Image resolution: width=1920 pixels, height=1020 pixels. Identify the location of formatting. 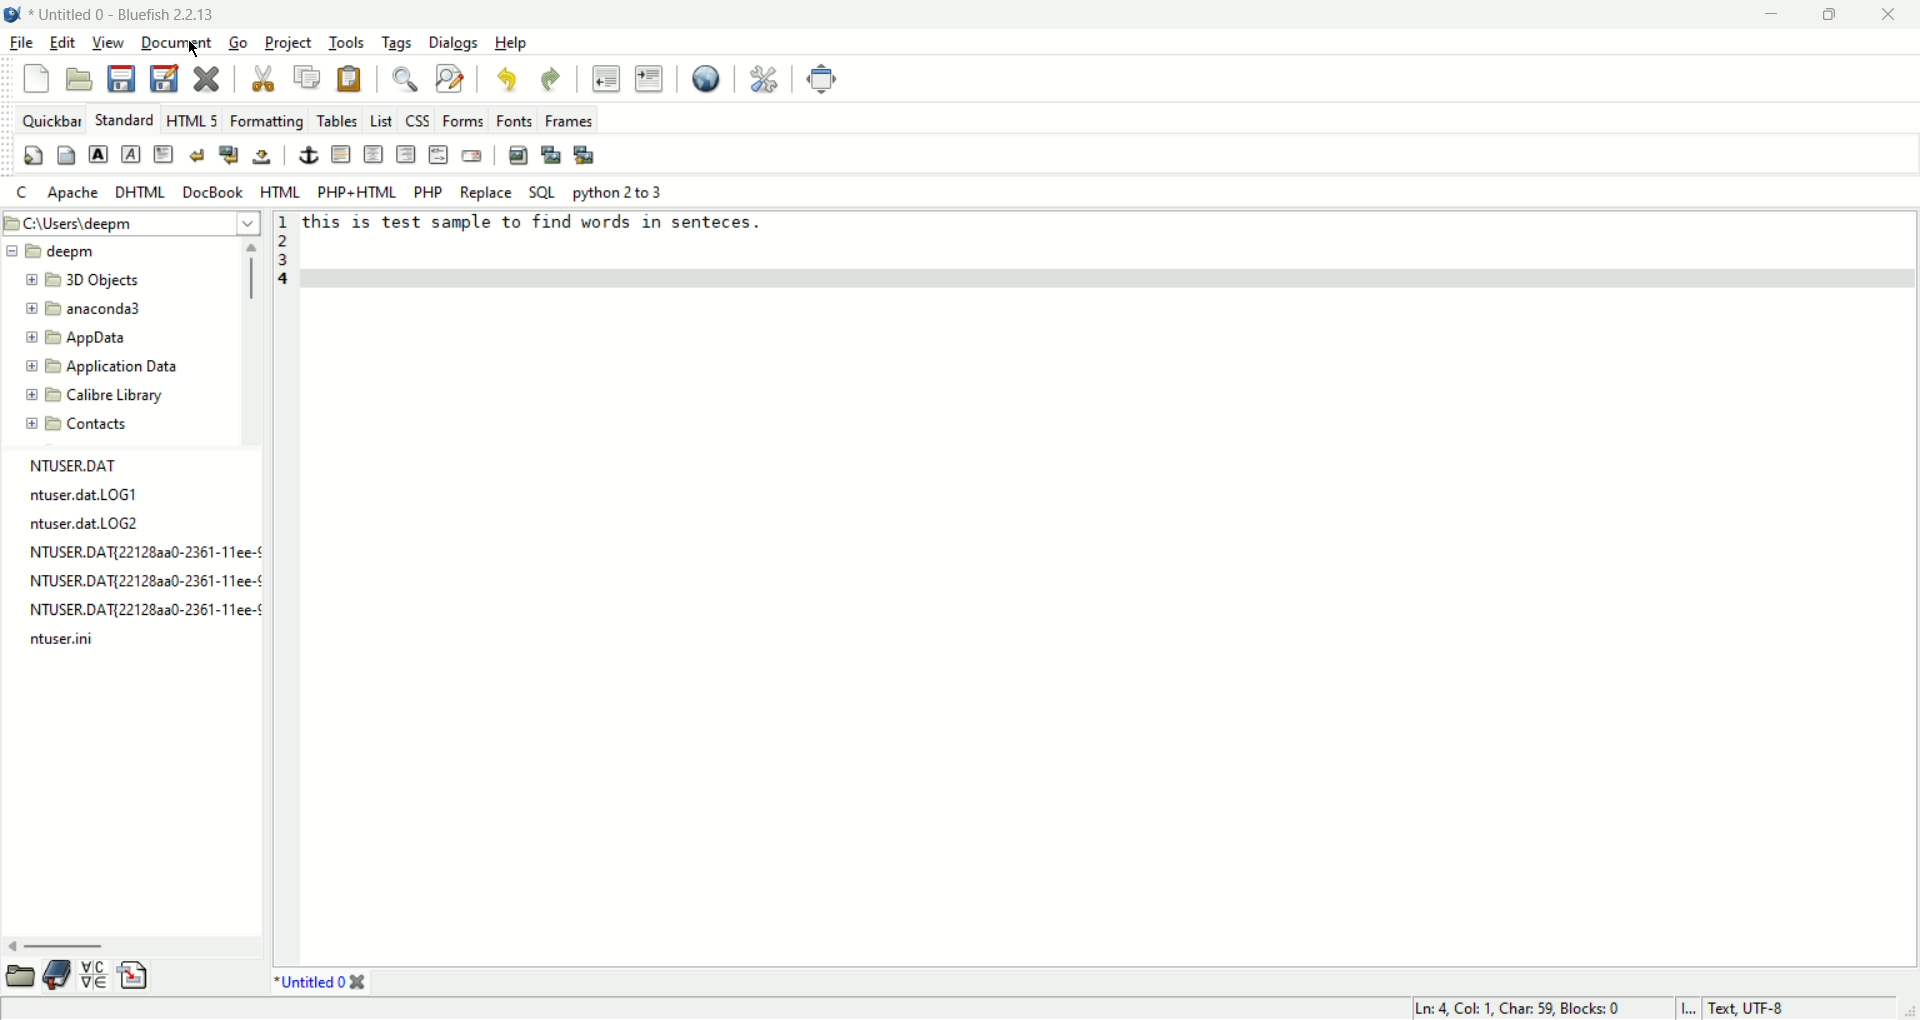
(266, 120).